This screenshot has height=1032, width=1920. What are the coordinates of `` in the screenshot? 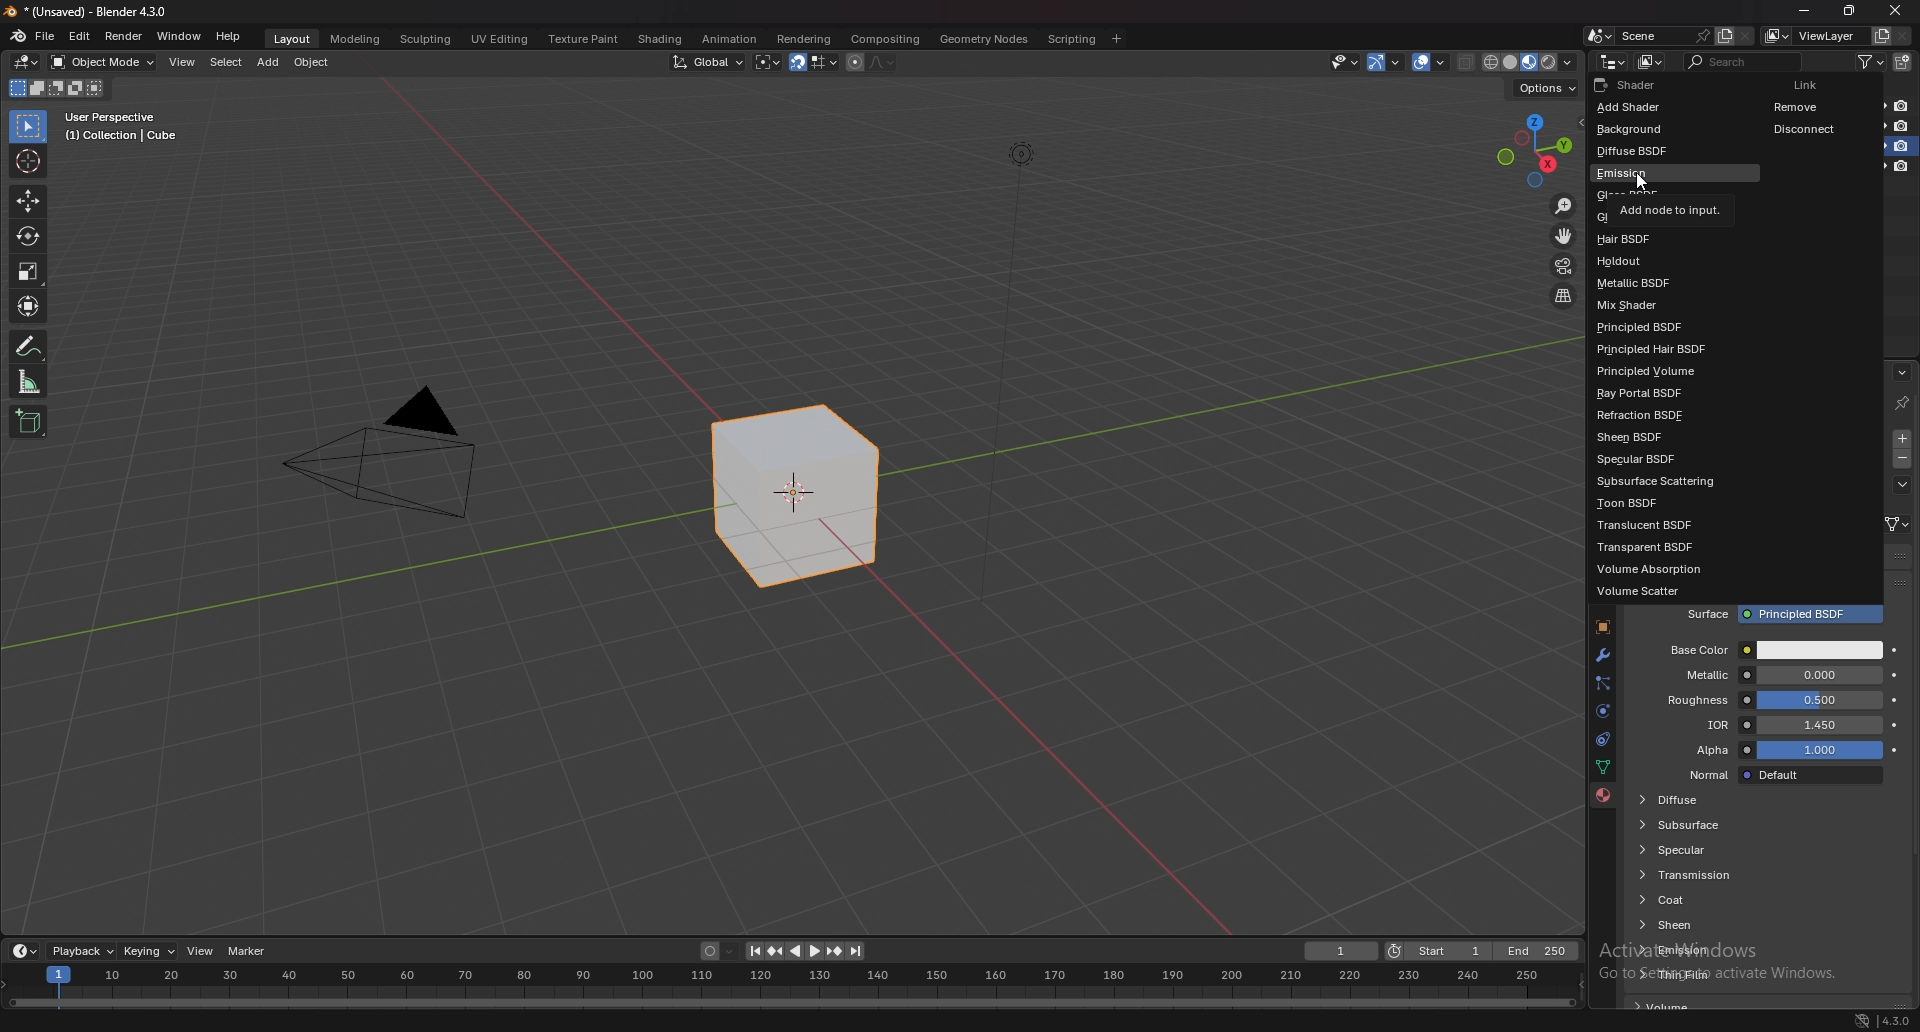 It's located at (1018, 385).